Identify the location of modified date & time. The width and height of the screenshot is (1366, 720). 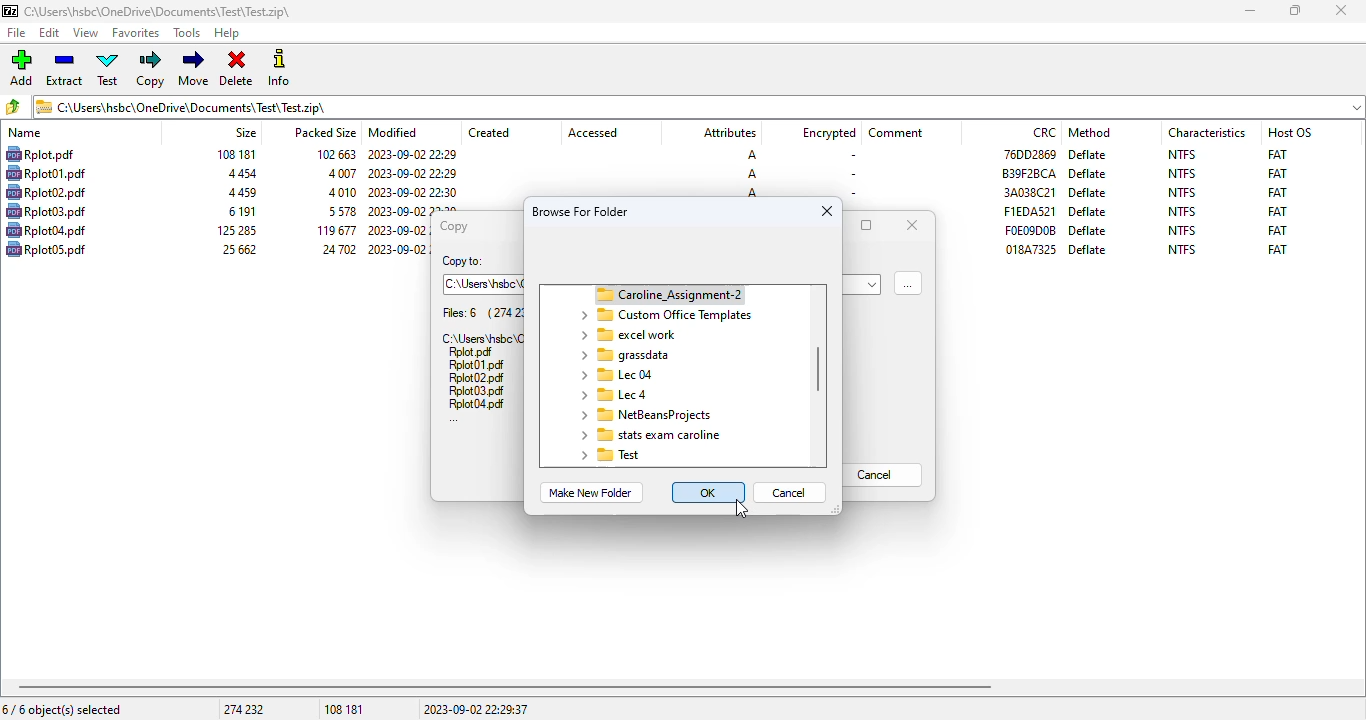
(412, 155).